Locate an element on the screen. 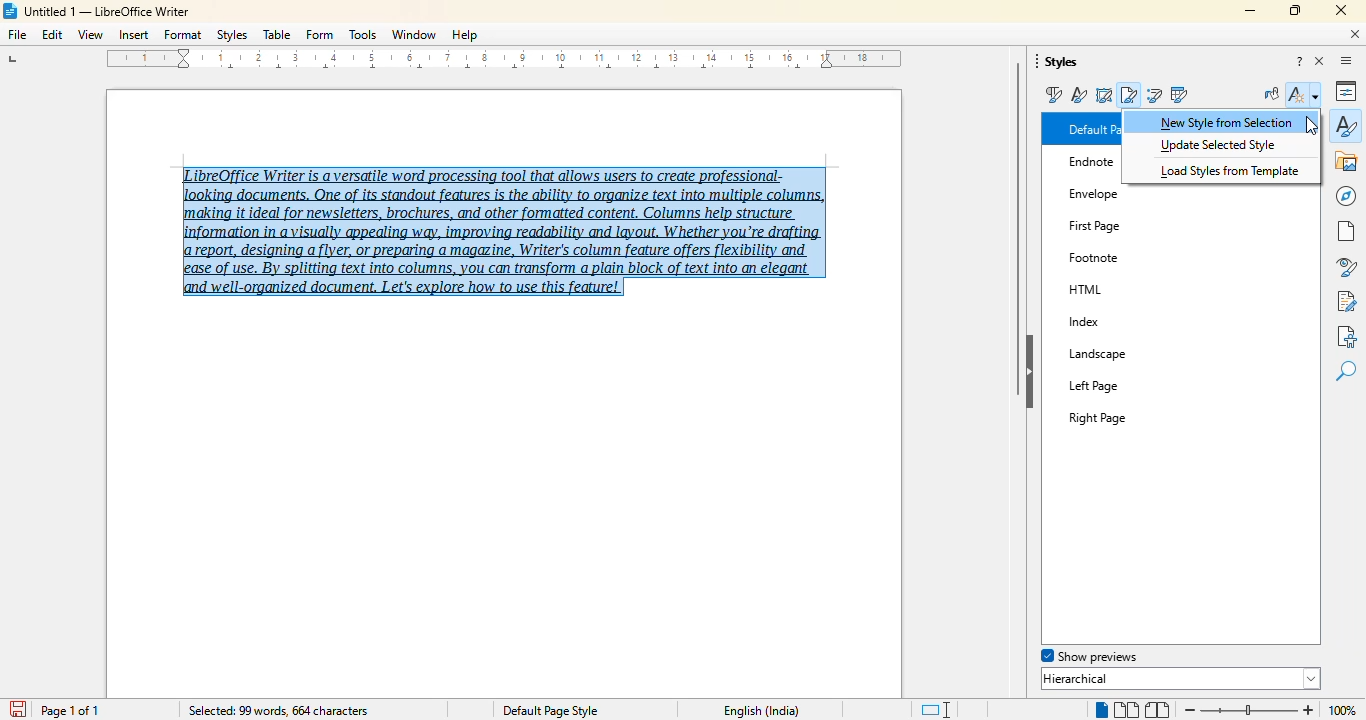 The width and height of the screenshot is (1366, 720). update selected style is located at coordinates (1218, 145).